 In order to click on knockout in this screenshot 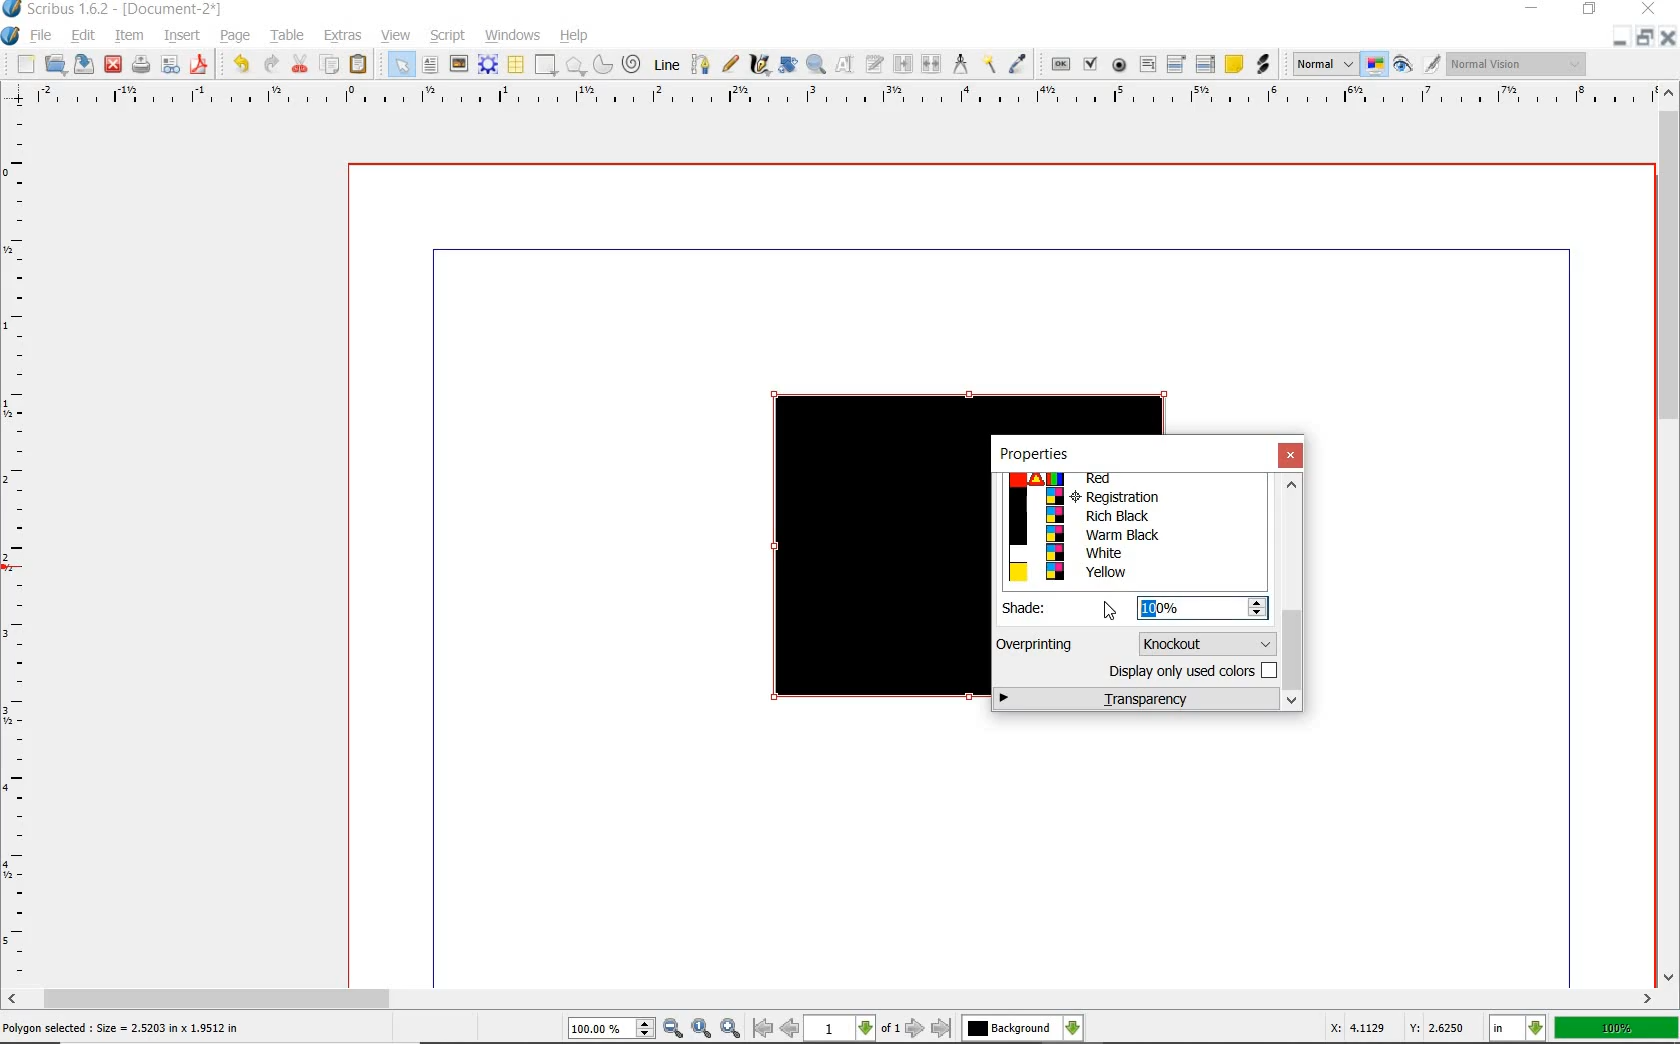, I will do `click(1204, 642)`.